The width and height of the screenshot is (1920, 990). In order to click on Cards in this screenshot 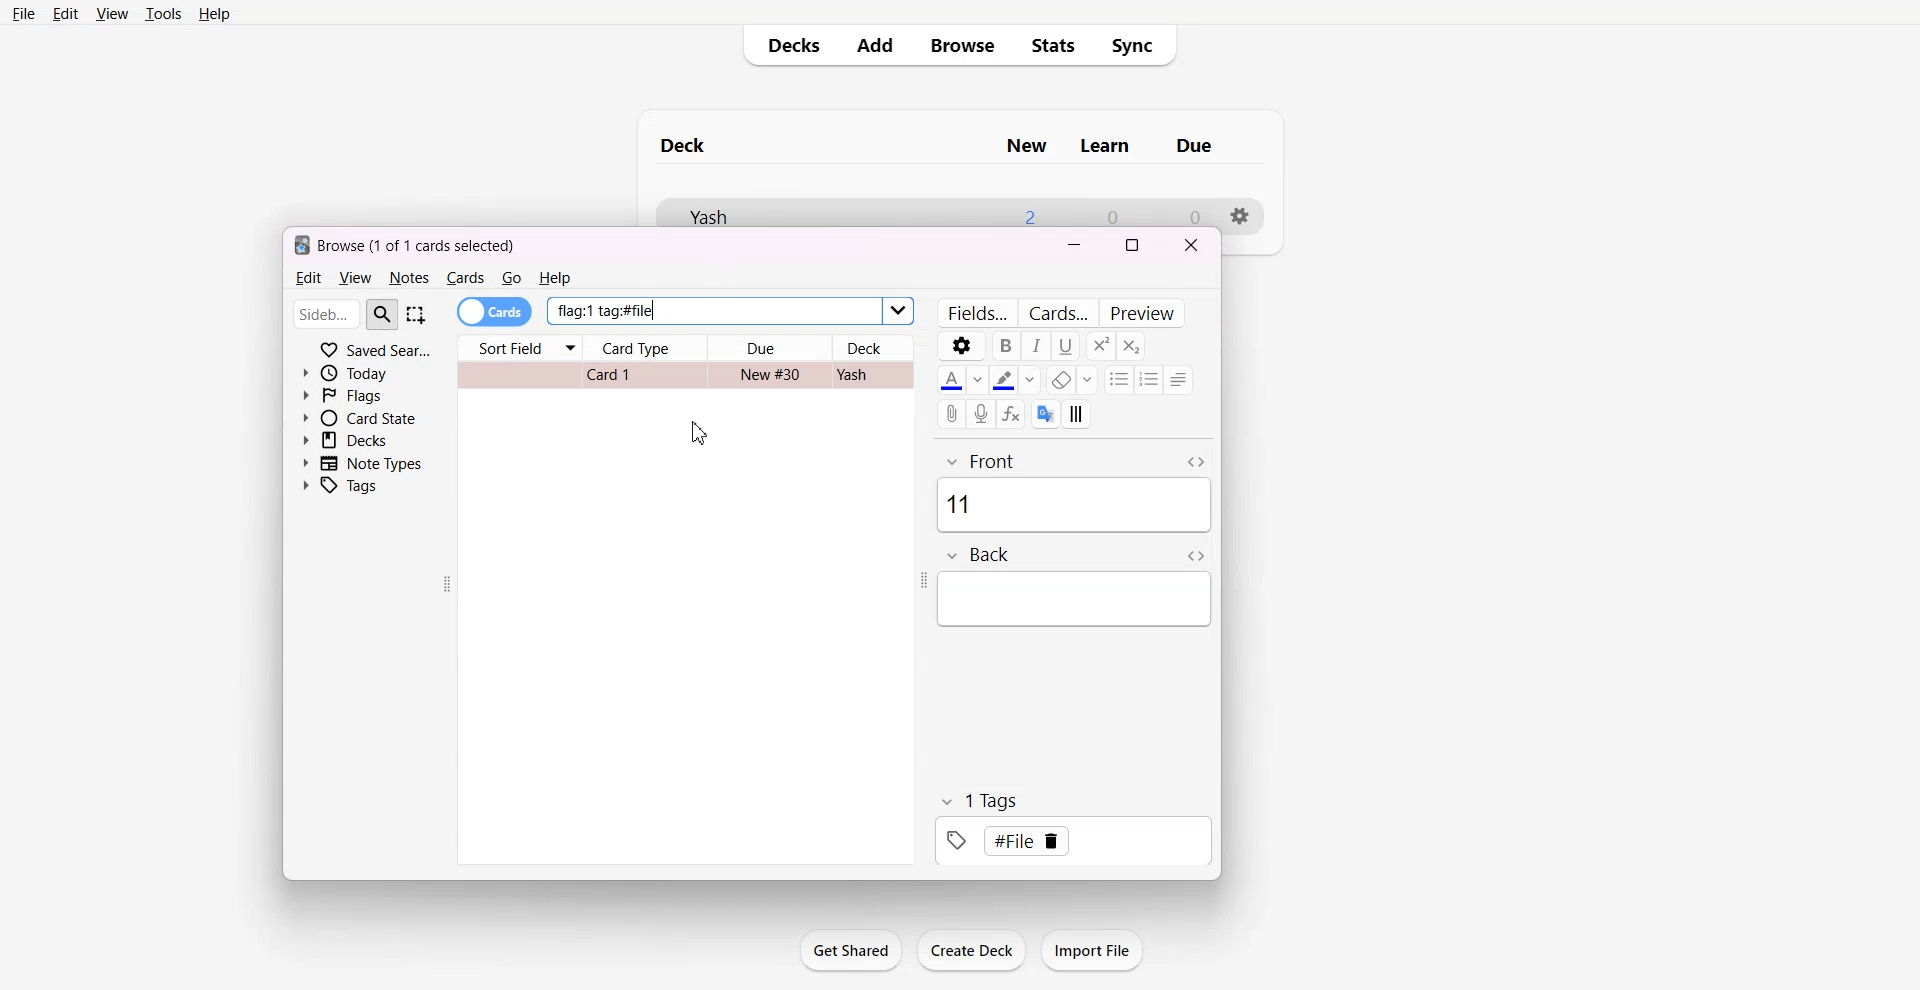, I will do `click(495, 312)`.